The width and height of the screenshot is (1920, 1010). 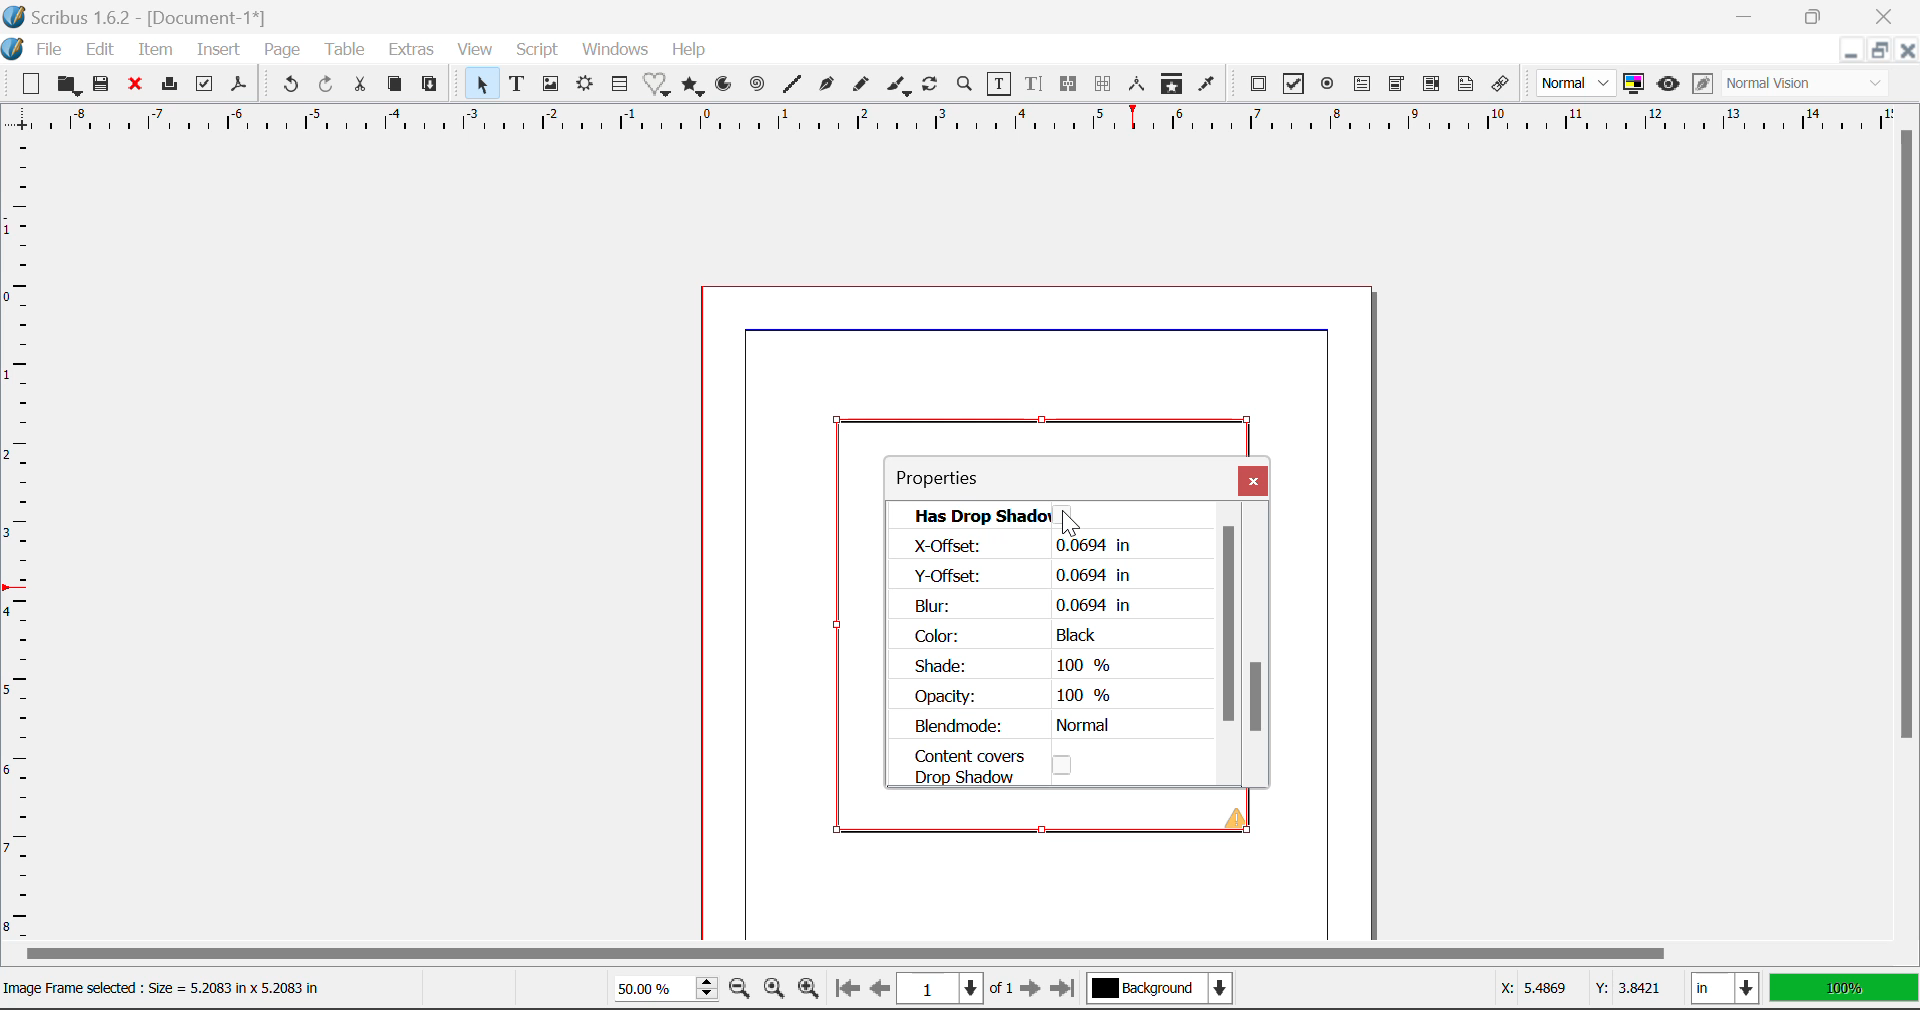 What do you see at coordinates (810, 990) in the screenshot?
I see `Zoom in` at bounding box center [810, 990].